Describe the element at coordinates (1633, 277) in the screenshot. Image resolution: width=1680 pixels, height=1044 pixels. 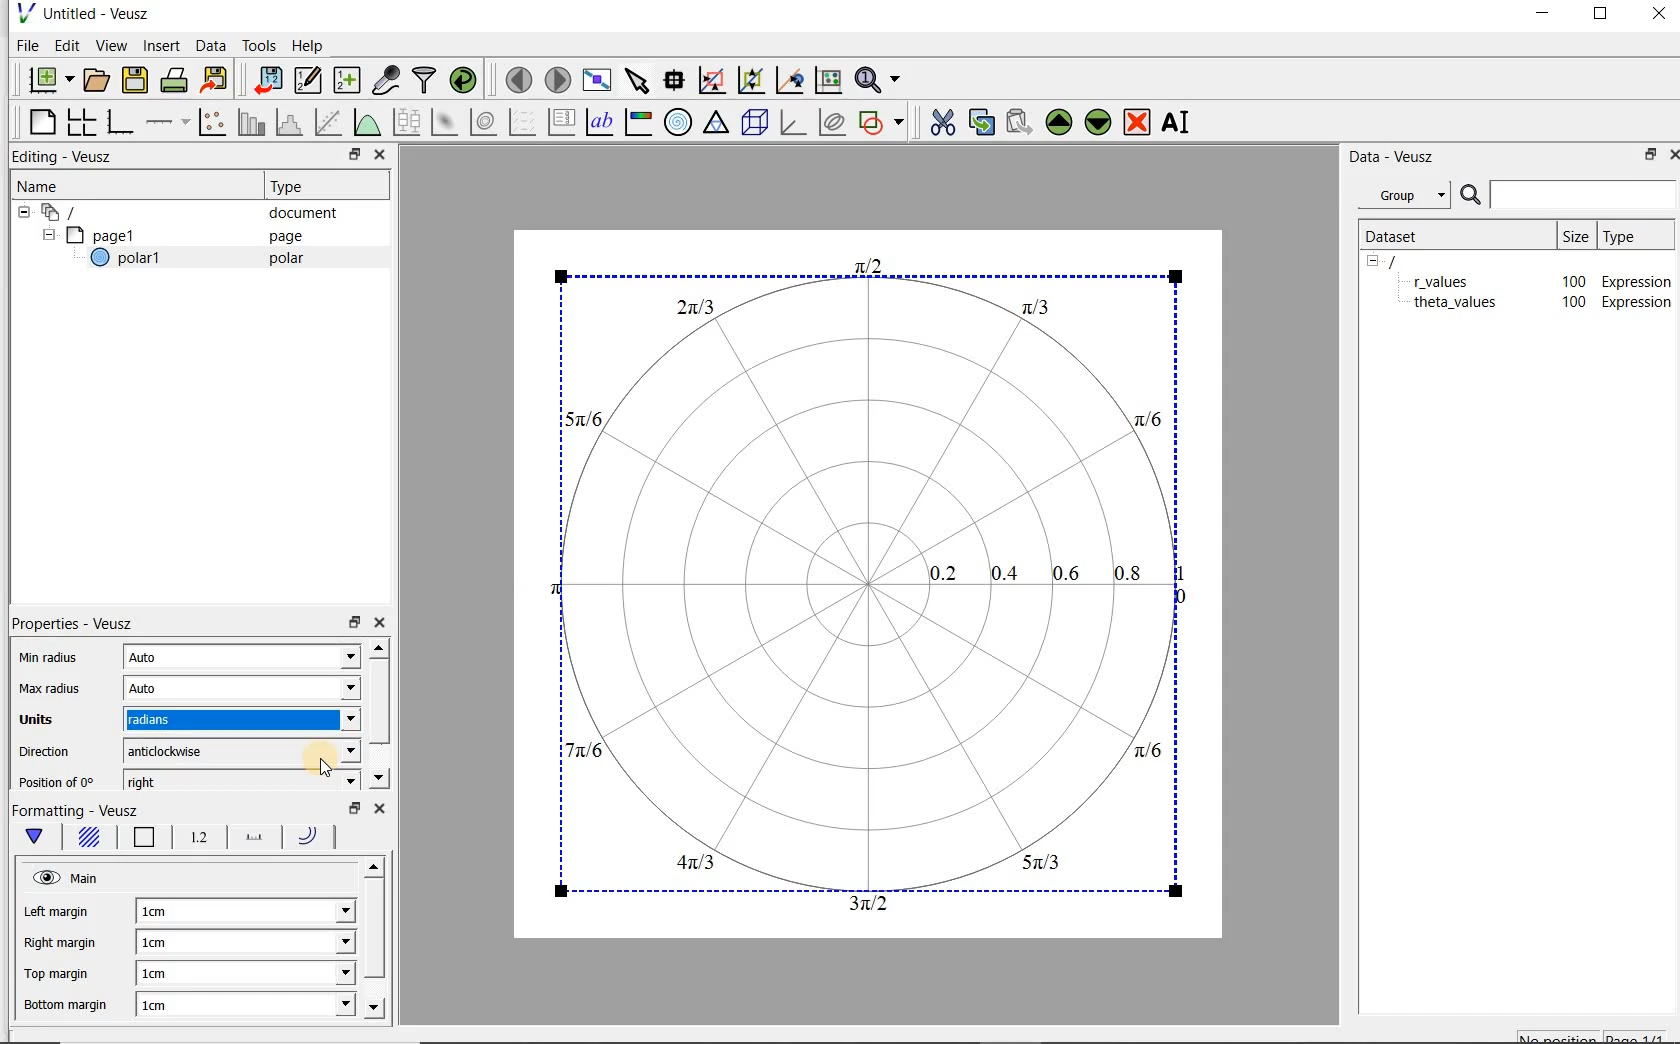
I see `Expression` at that location.